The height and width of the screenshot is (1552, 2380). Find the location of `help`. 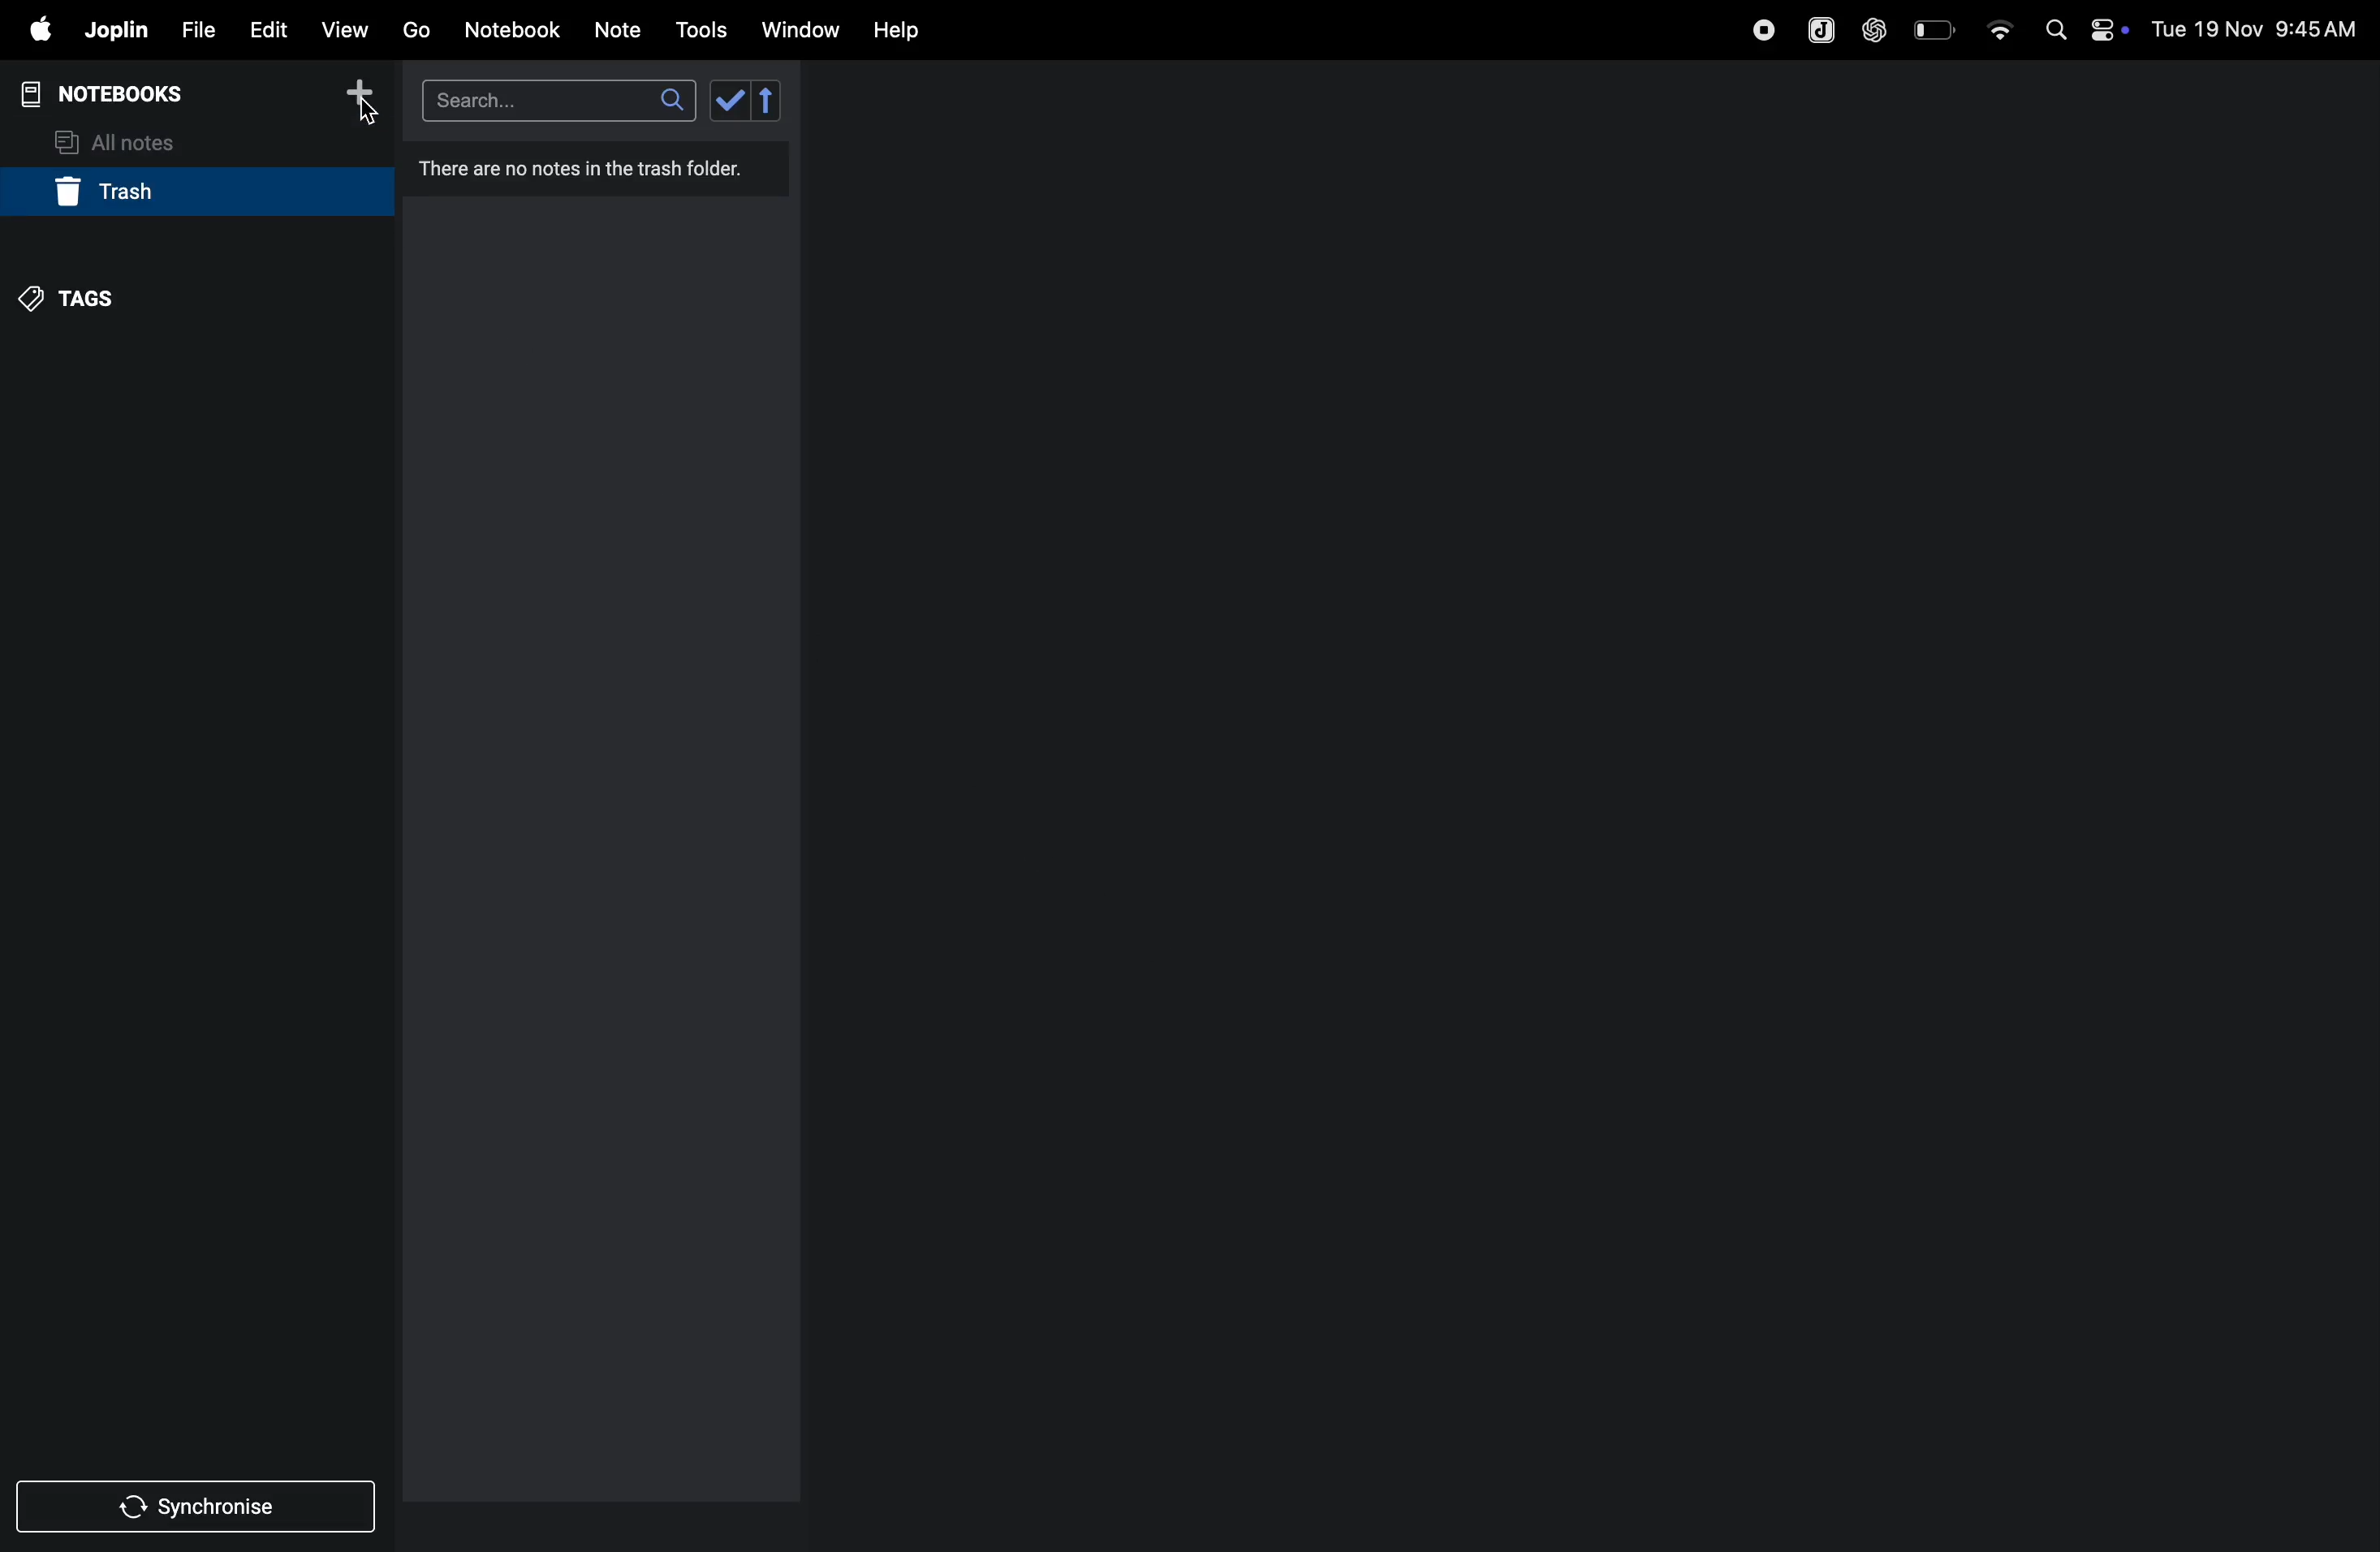

help is located at coordinates (897, 29).